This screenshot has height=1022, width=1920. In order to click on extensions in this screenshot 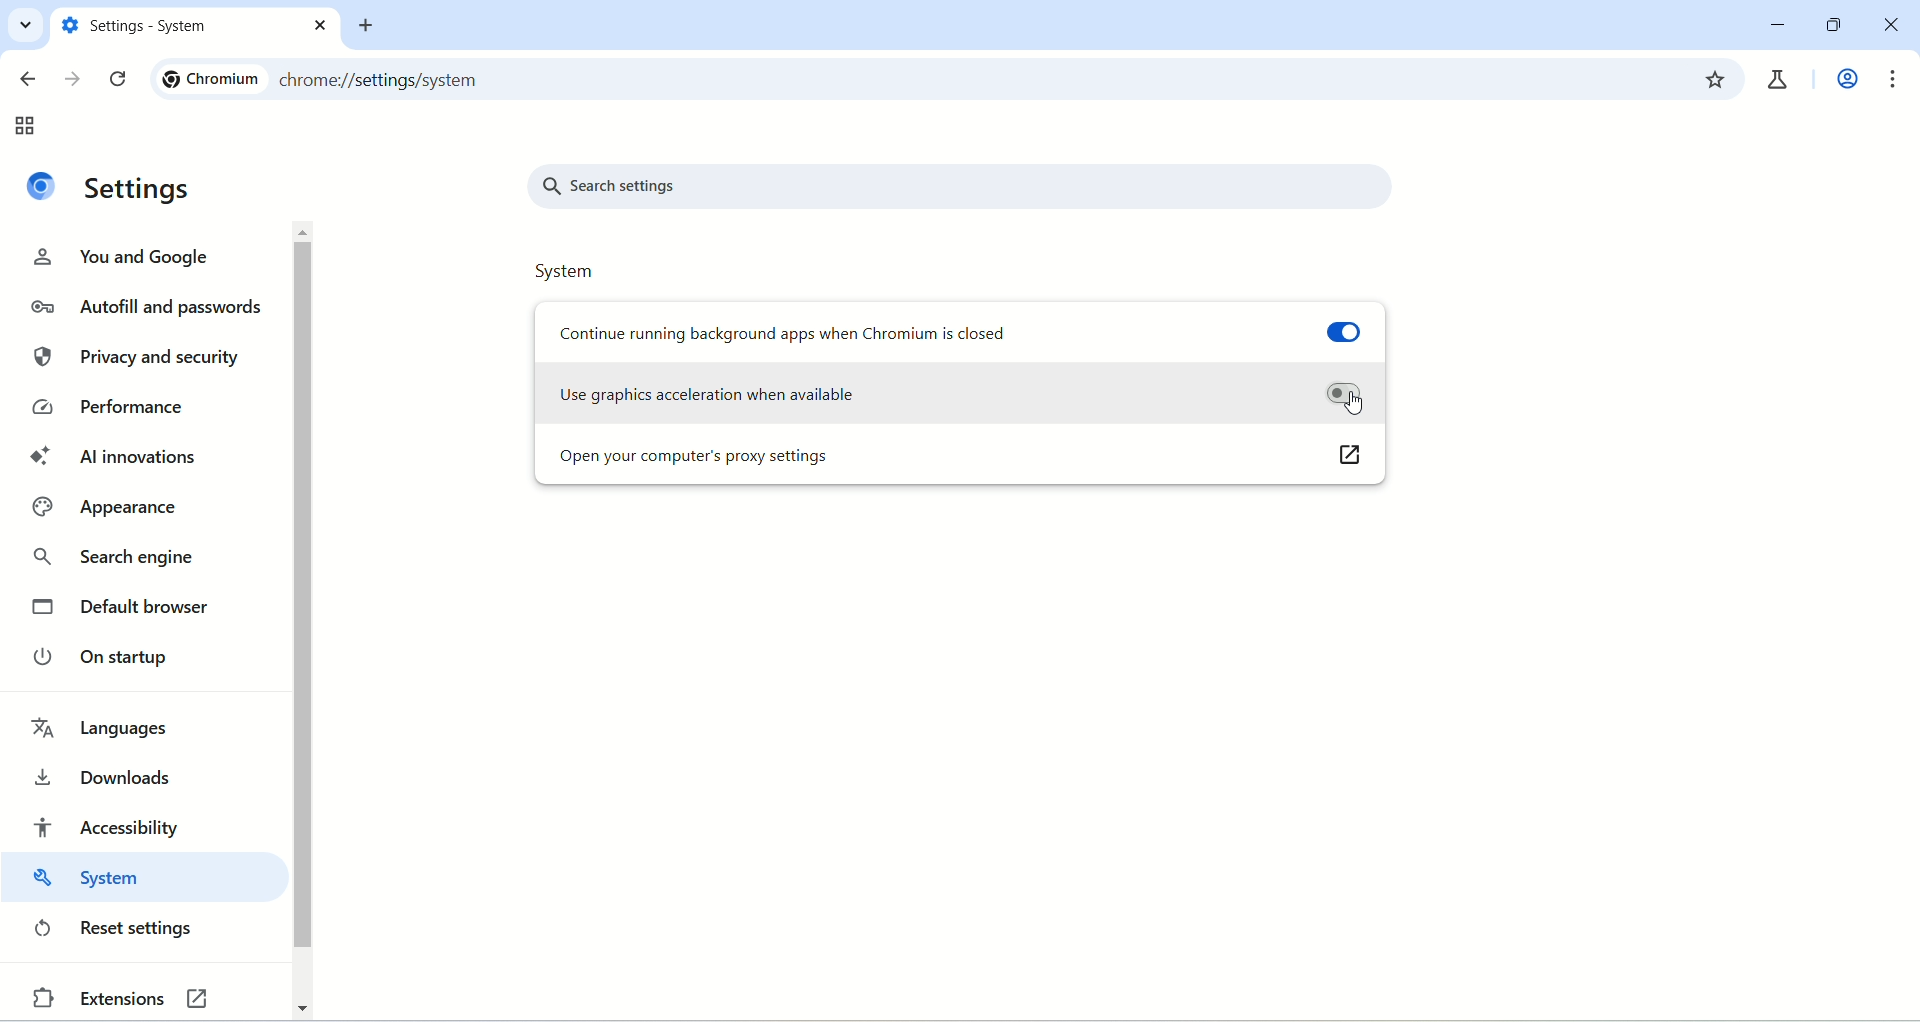, I will do `click(97, 1002)`.